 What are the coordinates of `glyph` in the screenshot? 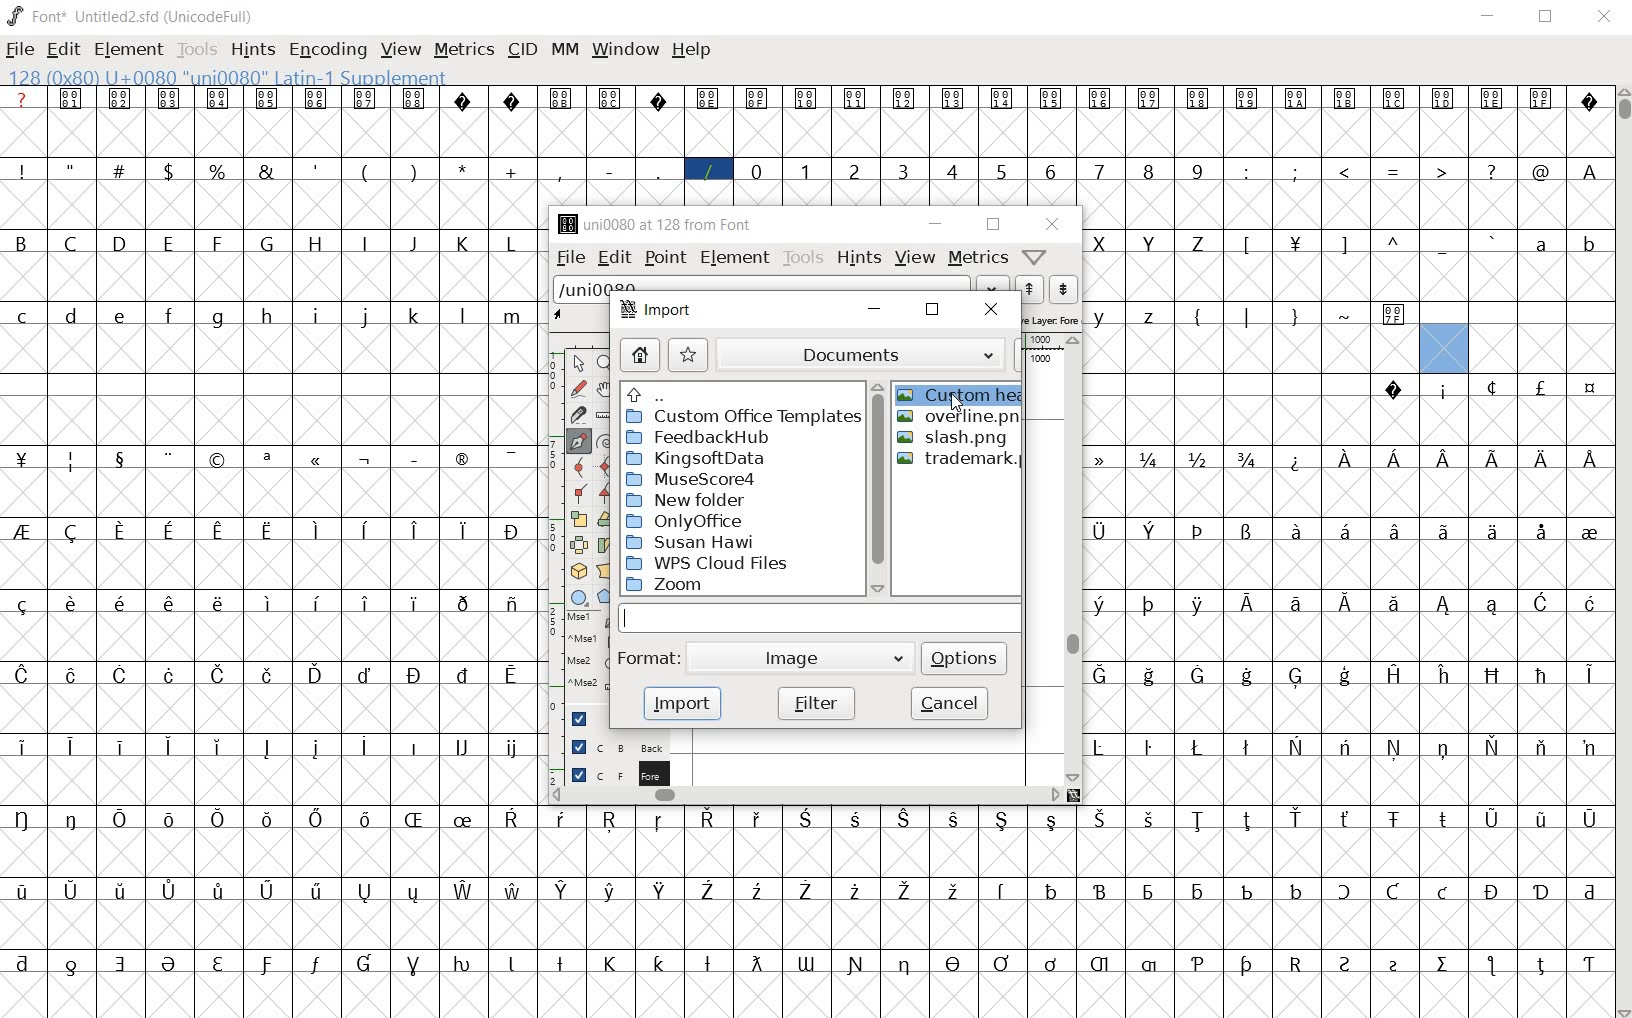 It's located at (1000, 98).